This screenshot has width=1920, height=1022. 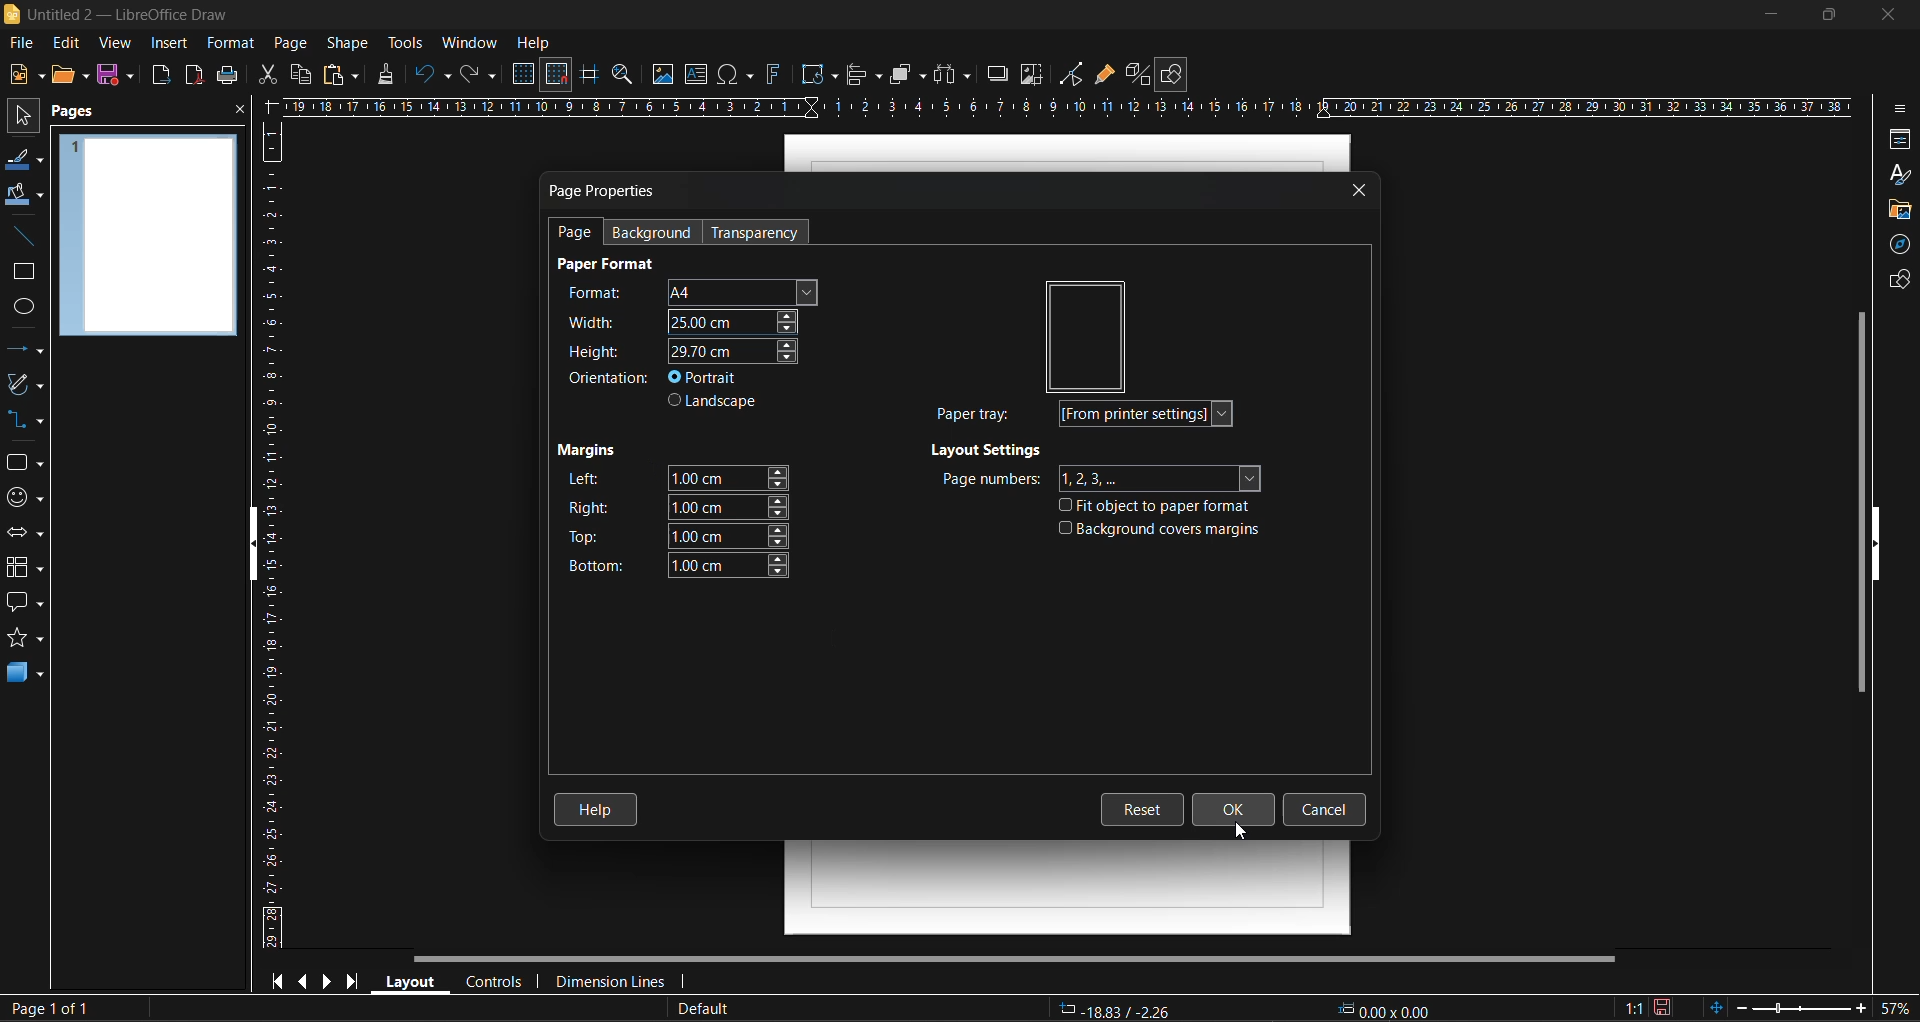 I want to click on horizontal ruler, so click(x=1073, y=105).